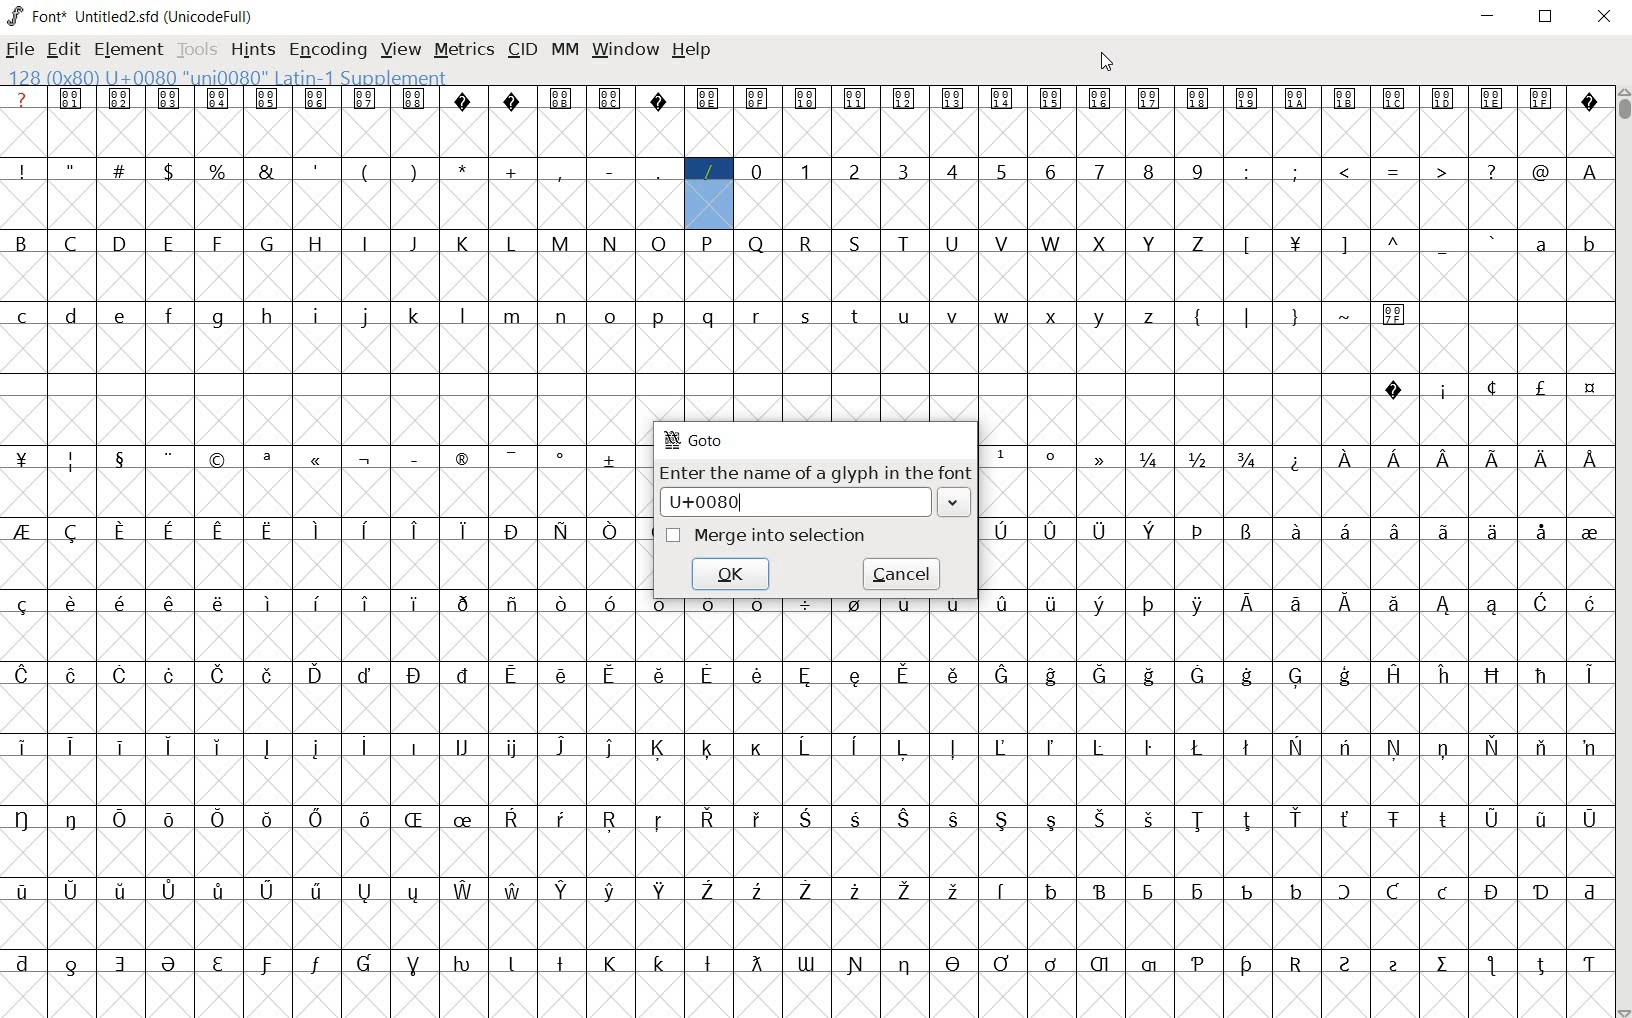 The width and height of the screenshot is (1632, 1018). What do you see at coordinates (816, 473) in the screenshot?
I see `Enter the name of a glyph in the font` at bounding box center [816, 473].